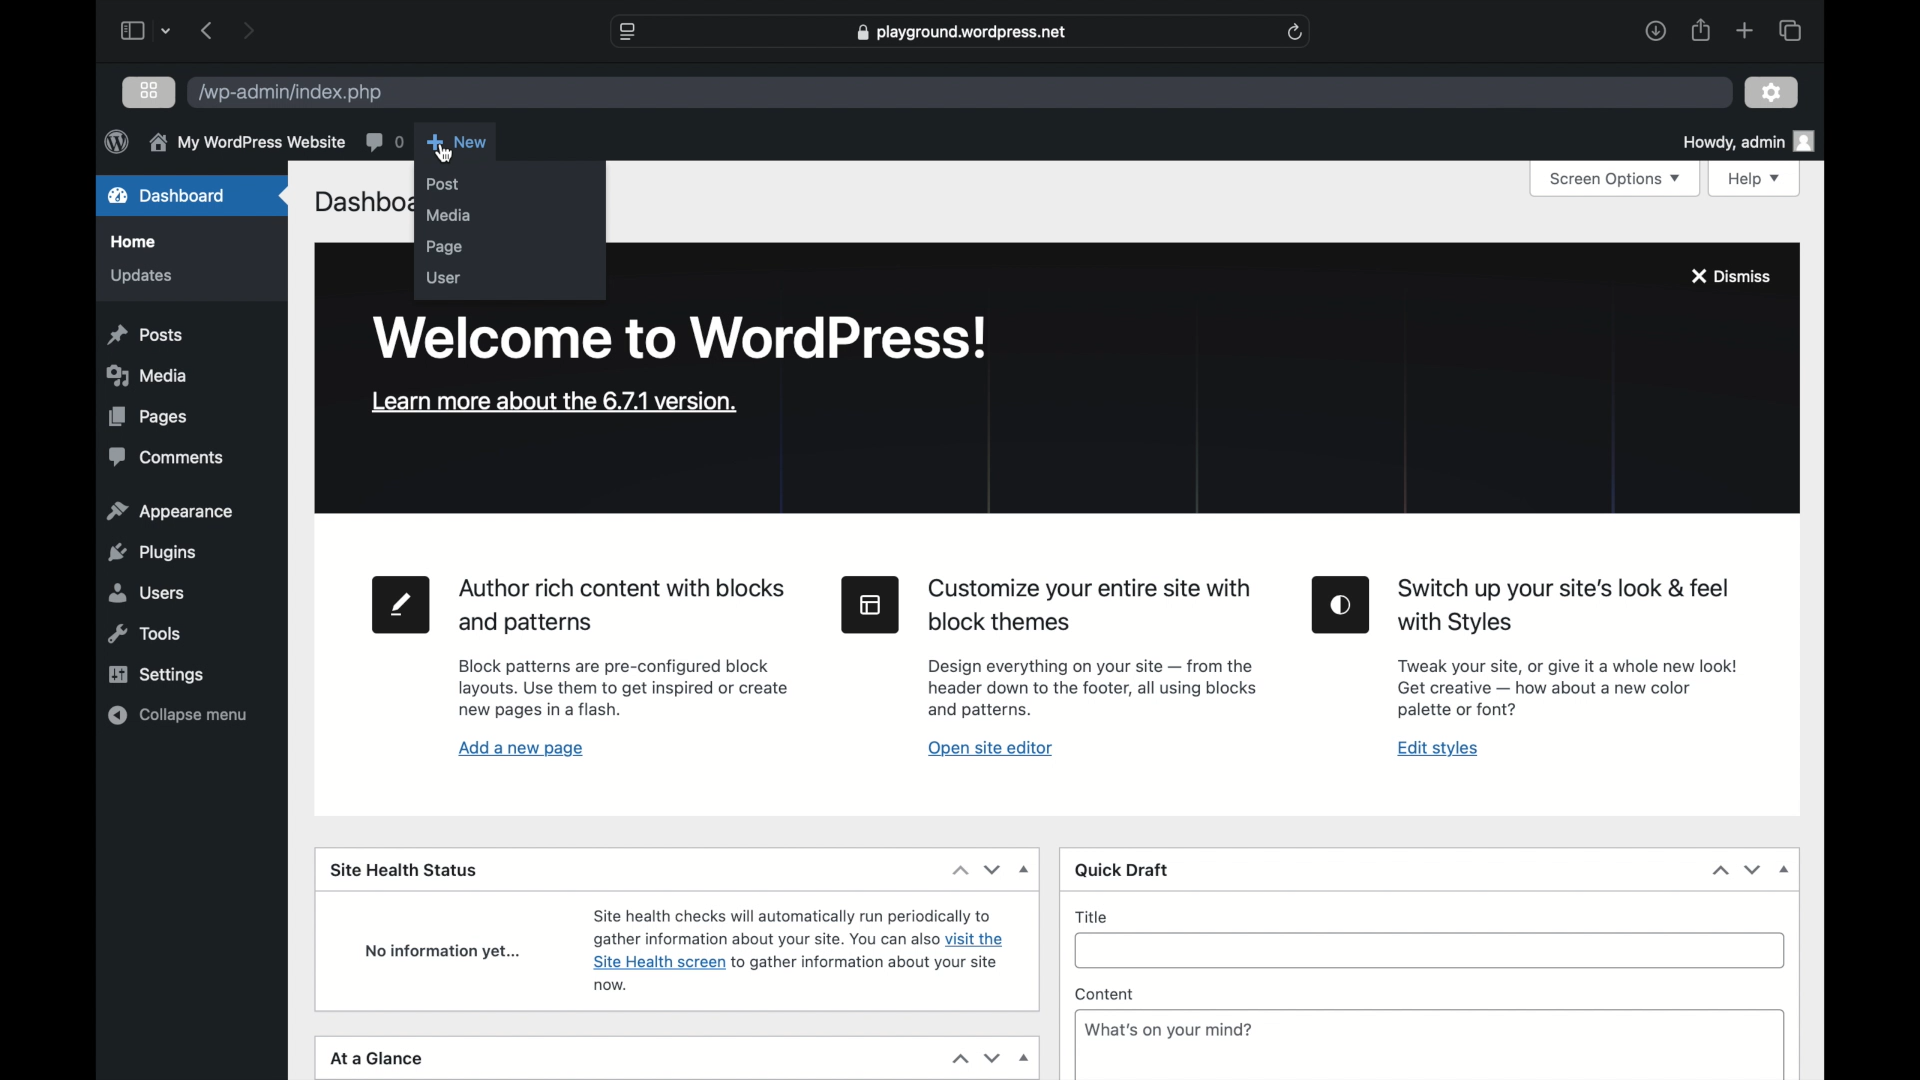 This screenshot has height=1080, width=1920. Describe the element at coordinates (445, 951) in the screenshot. I see `no information yet` at that location.